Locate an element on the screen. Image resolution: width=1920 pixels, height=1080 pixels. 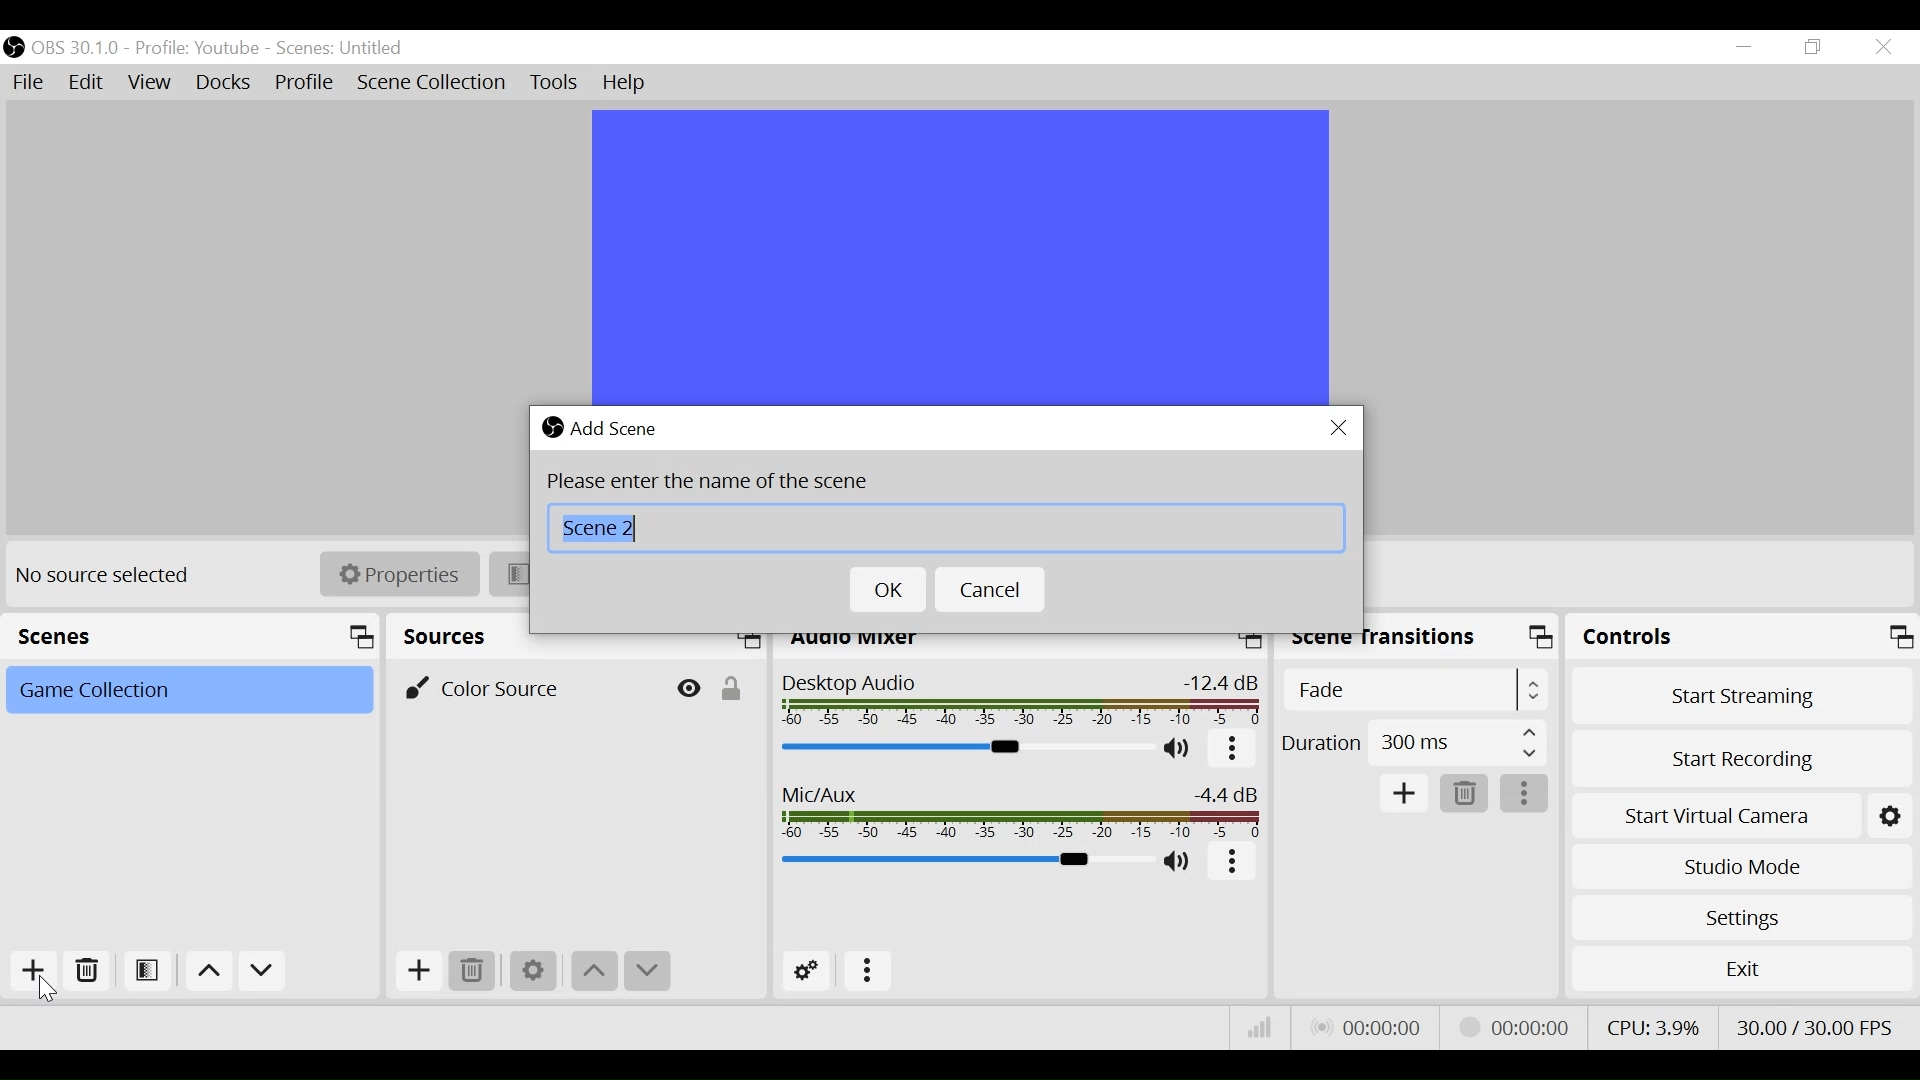
Open Scene Filter is located at coordinates (149, 973).